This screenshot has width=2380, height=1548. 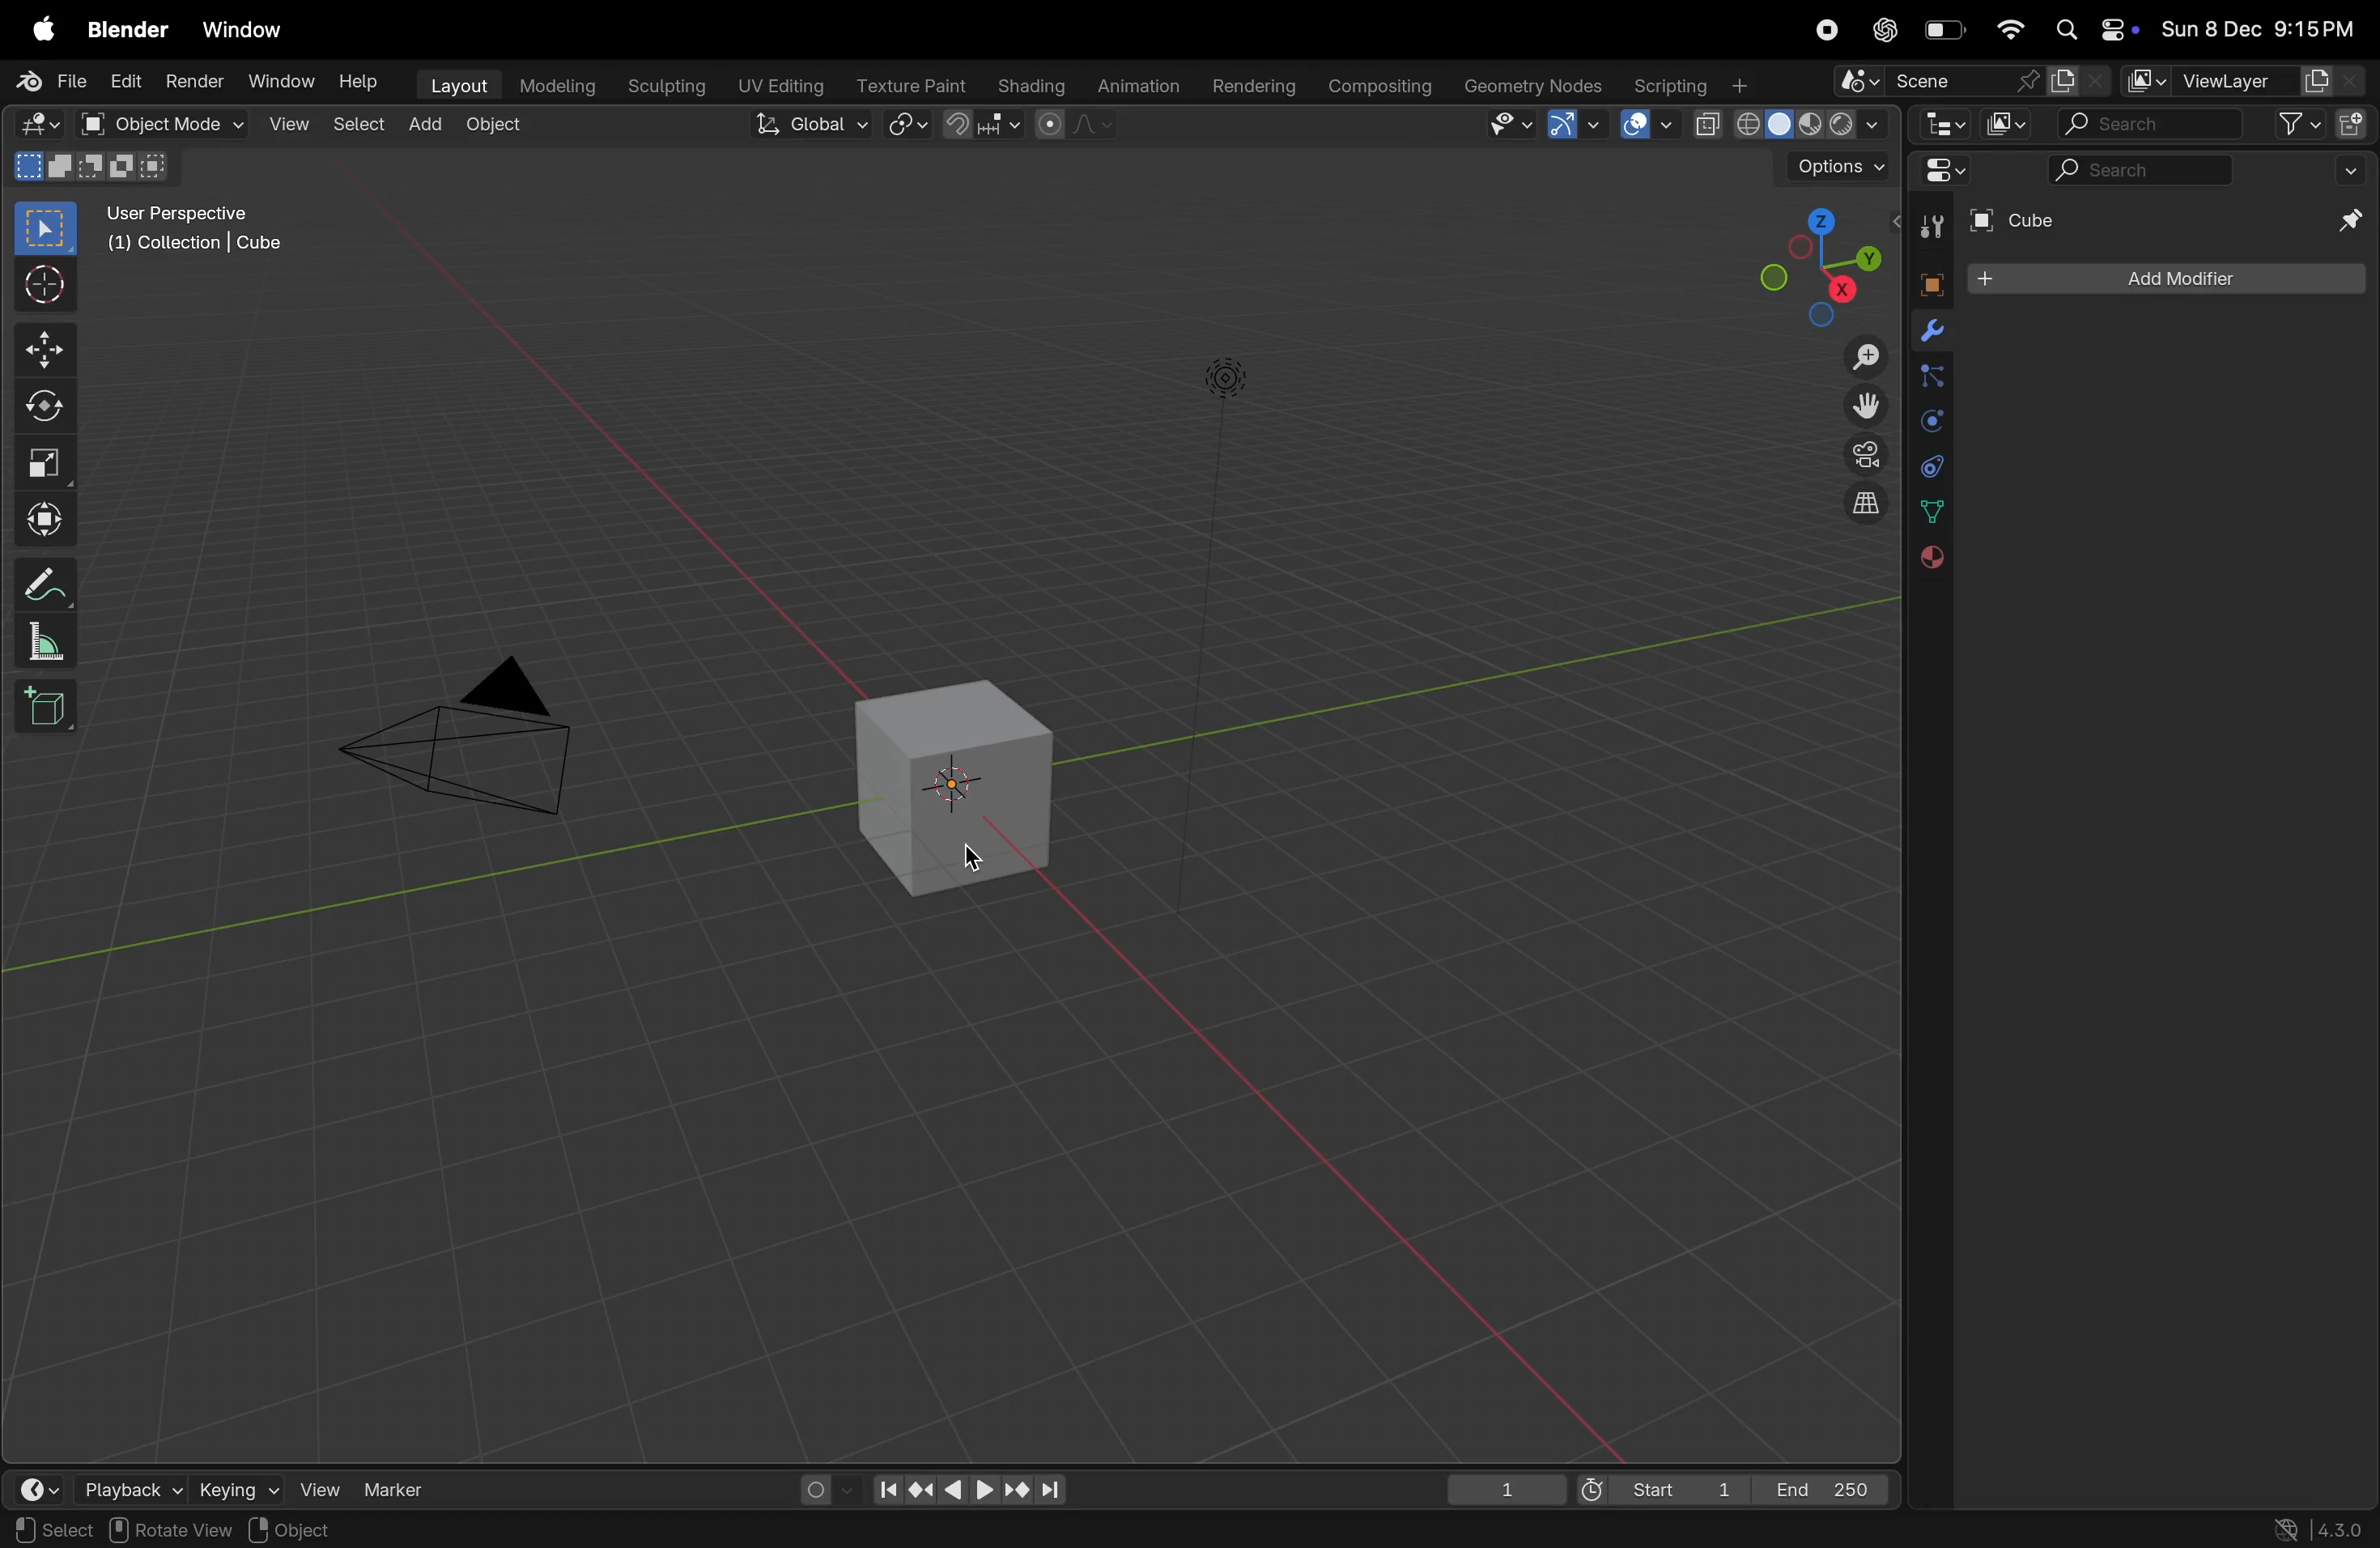 I want to click on annotate, so click(x=45, y=585).